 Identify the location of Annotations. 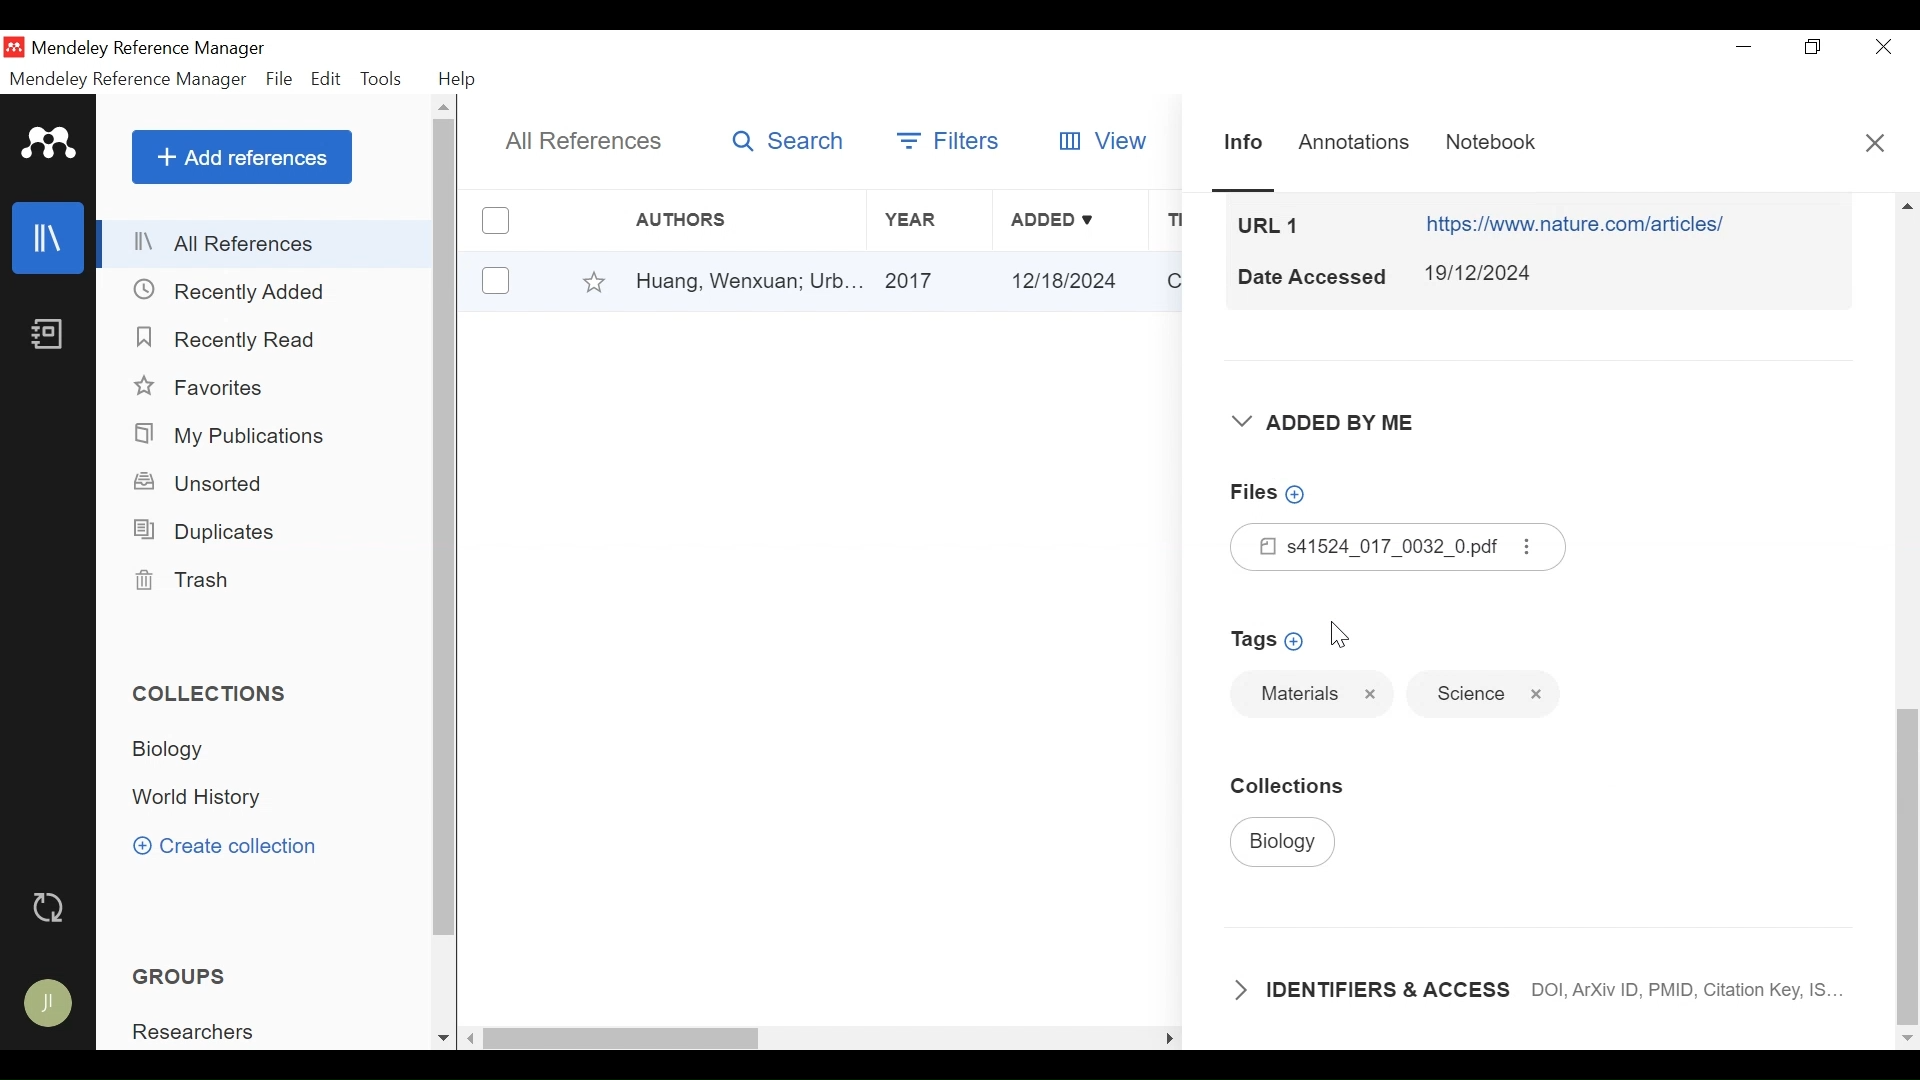
(1353, 142).